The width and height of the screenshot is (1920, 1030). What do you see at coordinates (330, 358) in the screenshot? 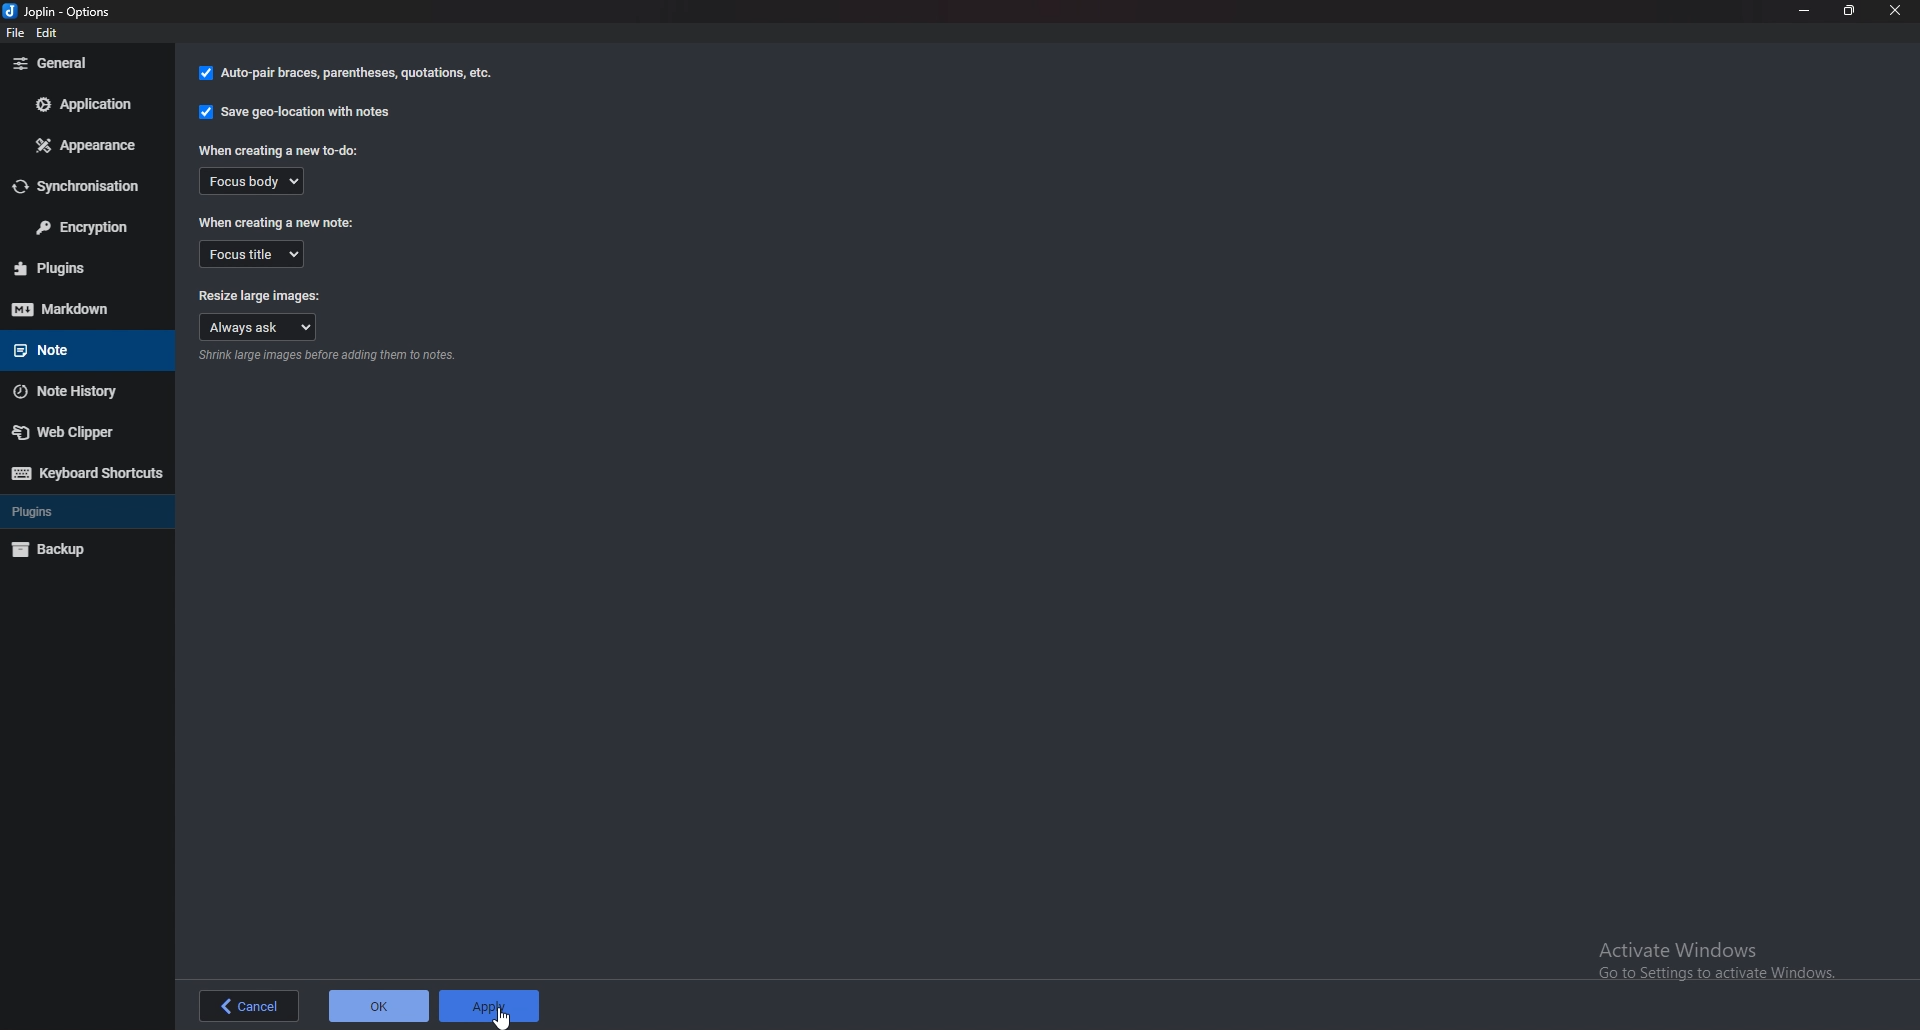
I see `Info` at bounding box center [330, 358].